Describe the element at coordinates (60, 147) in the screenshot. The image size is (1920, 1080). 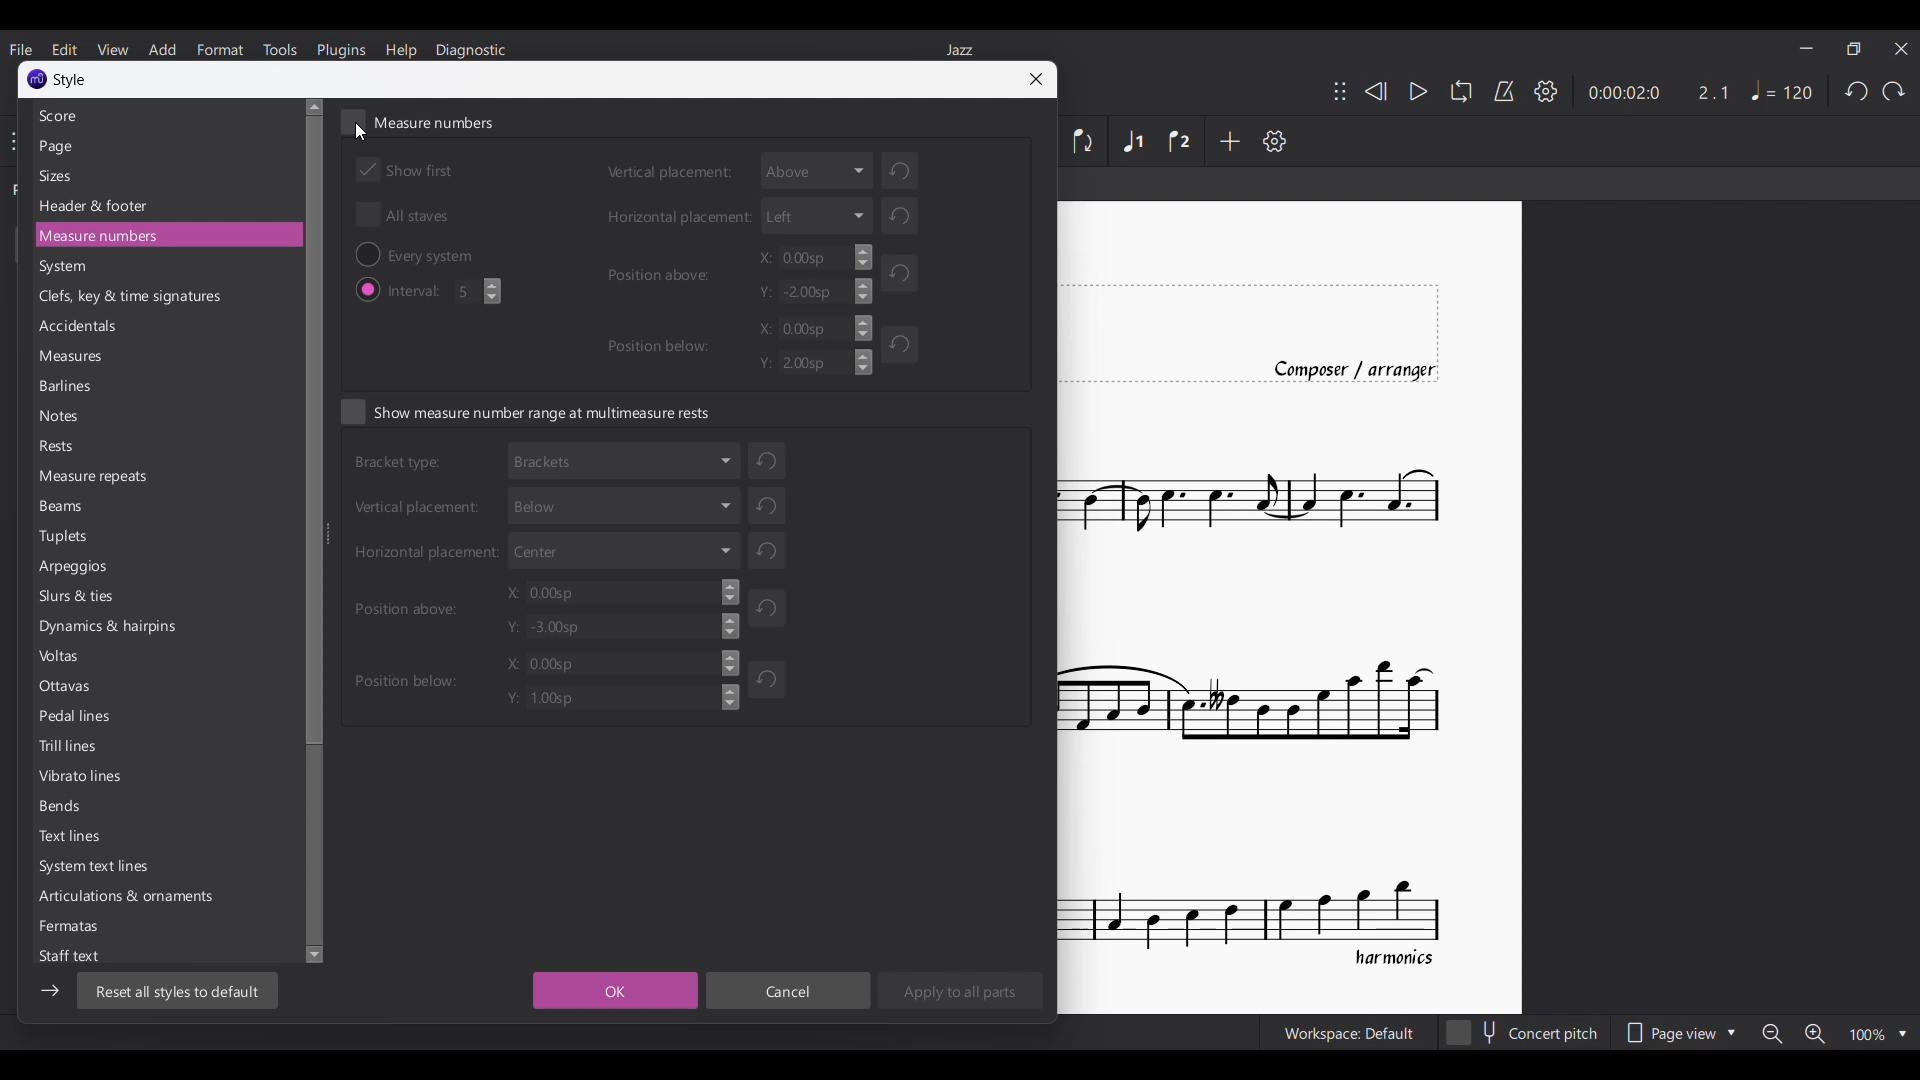
I see `Page` at that location.